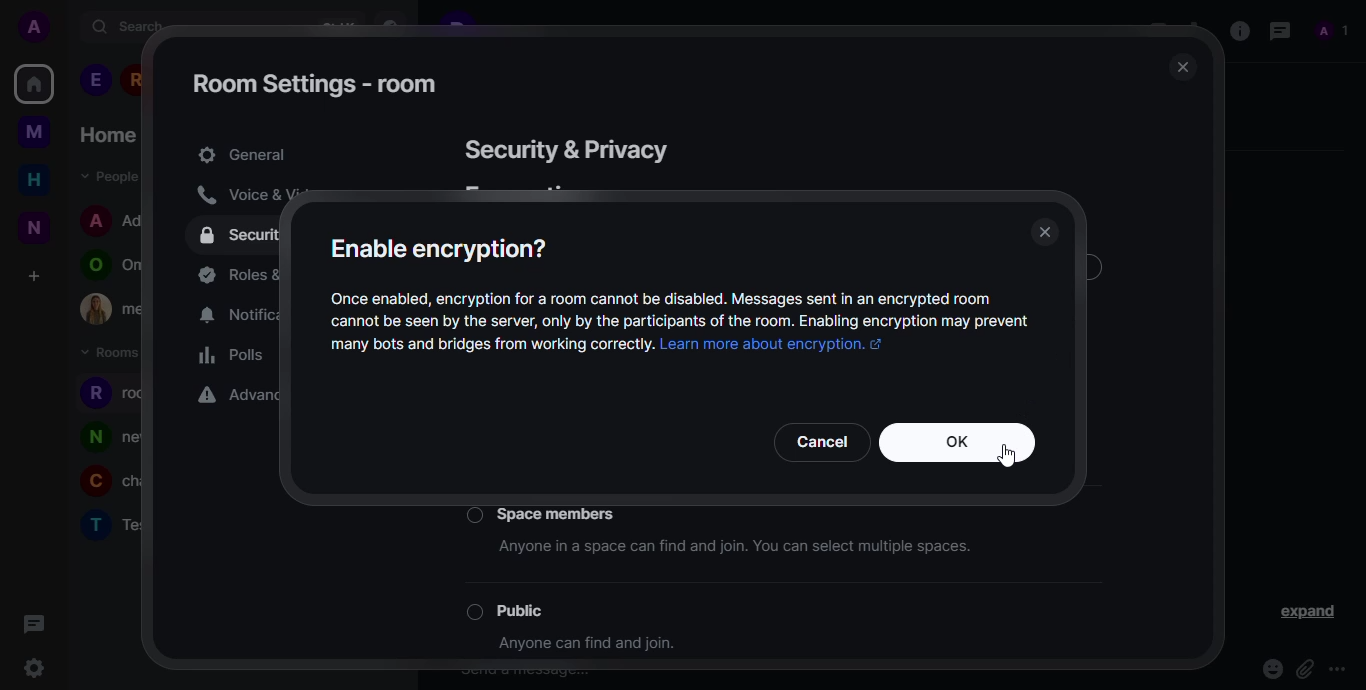 The height and width of the screenshot is (690, 1366). Describe the element at coordinates (733, 549) in the screenshot. I see `info- anyone in a space can find and join.` at that location.